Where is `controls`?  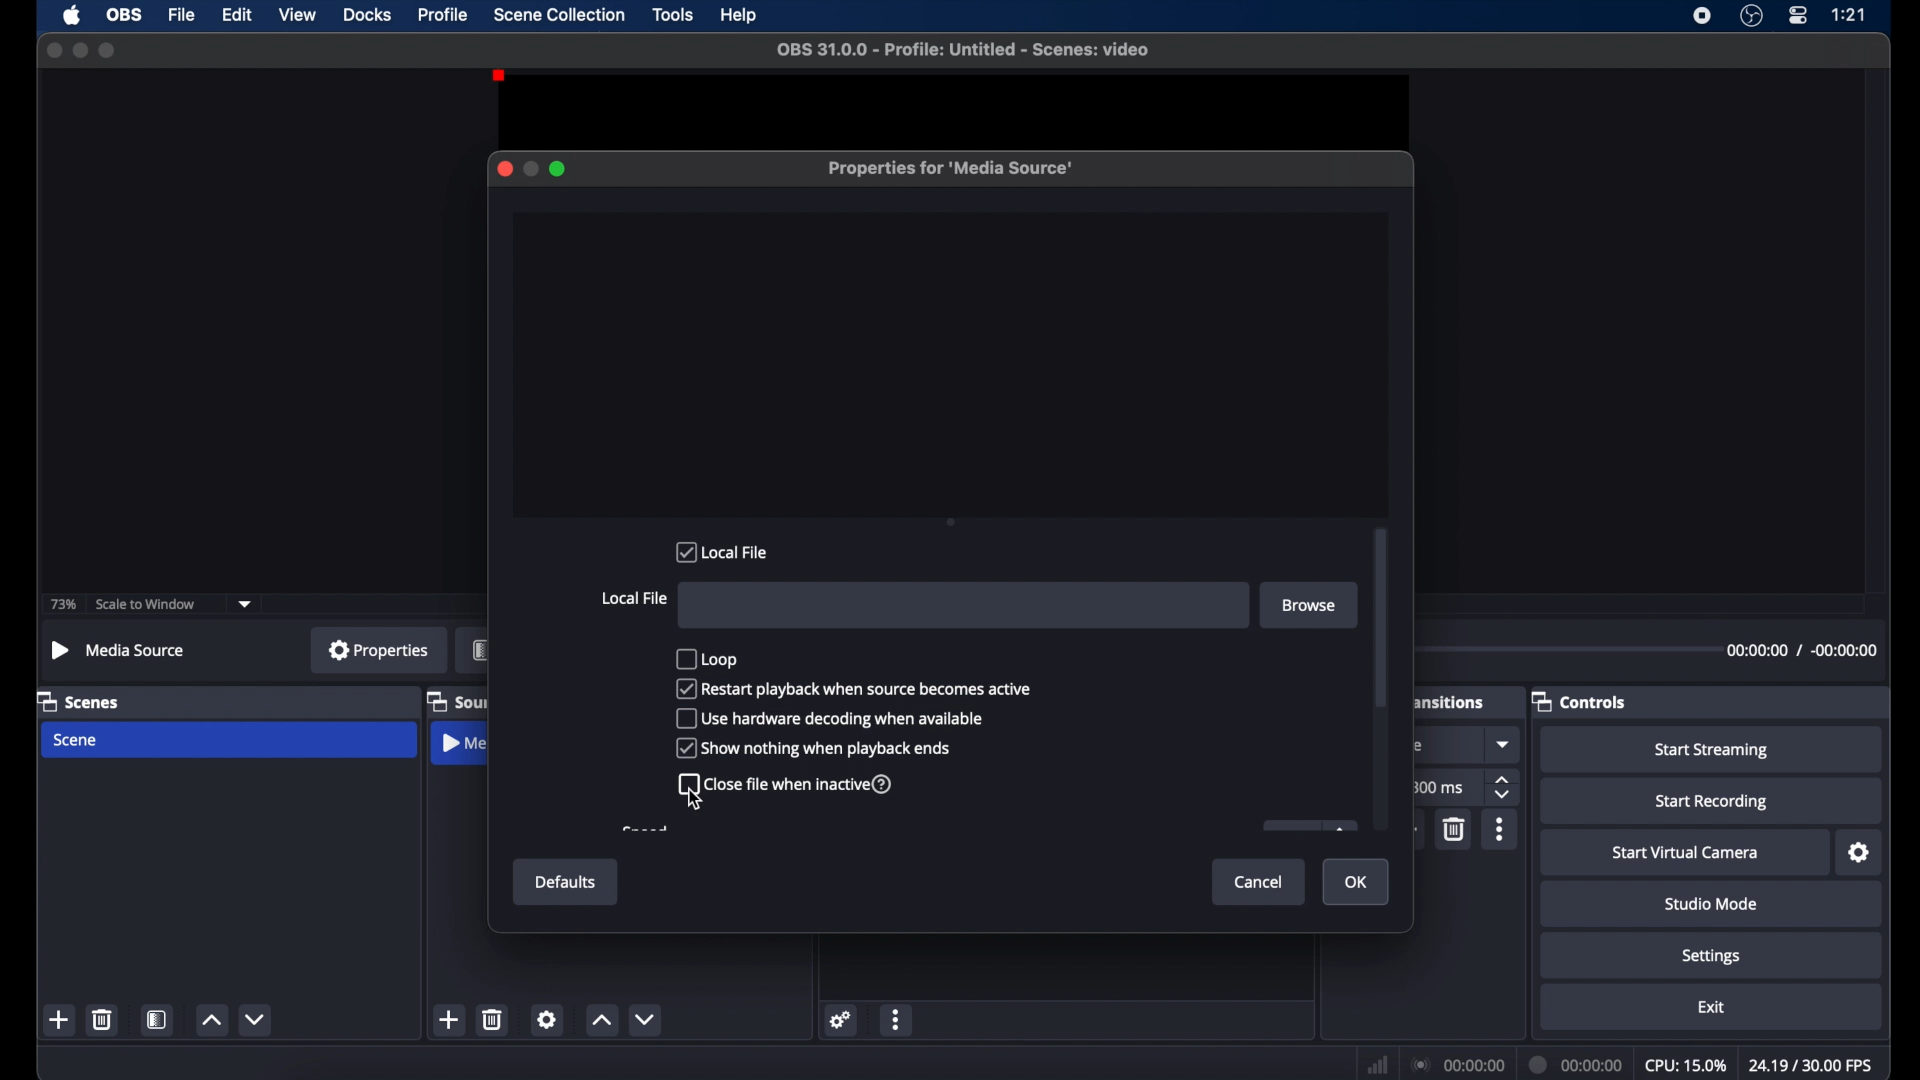 controls is located at coordinates (1583, 701).